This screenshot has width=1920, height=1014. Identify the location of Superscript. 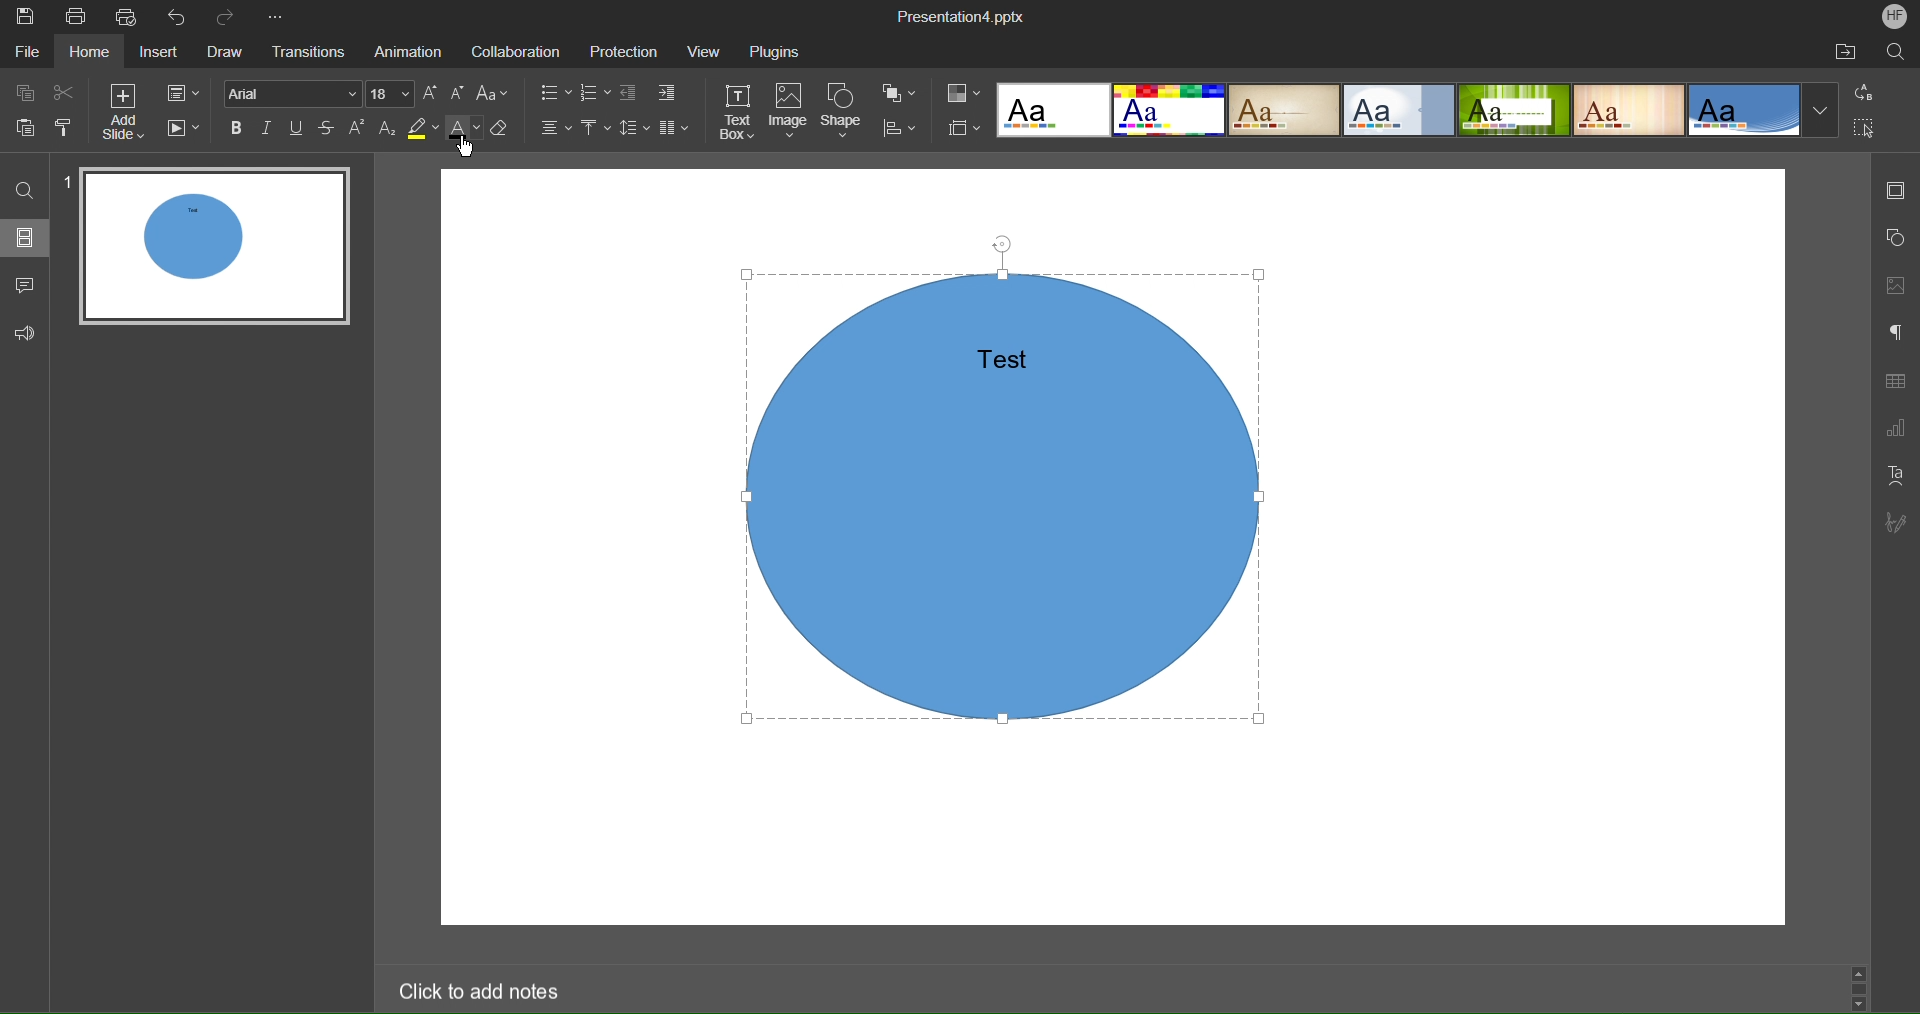
(360, 130).